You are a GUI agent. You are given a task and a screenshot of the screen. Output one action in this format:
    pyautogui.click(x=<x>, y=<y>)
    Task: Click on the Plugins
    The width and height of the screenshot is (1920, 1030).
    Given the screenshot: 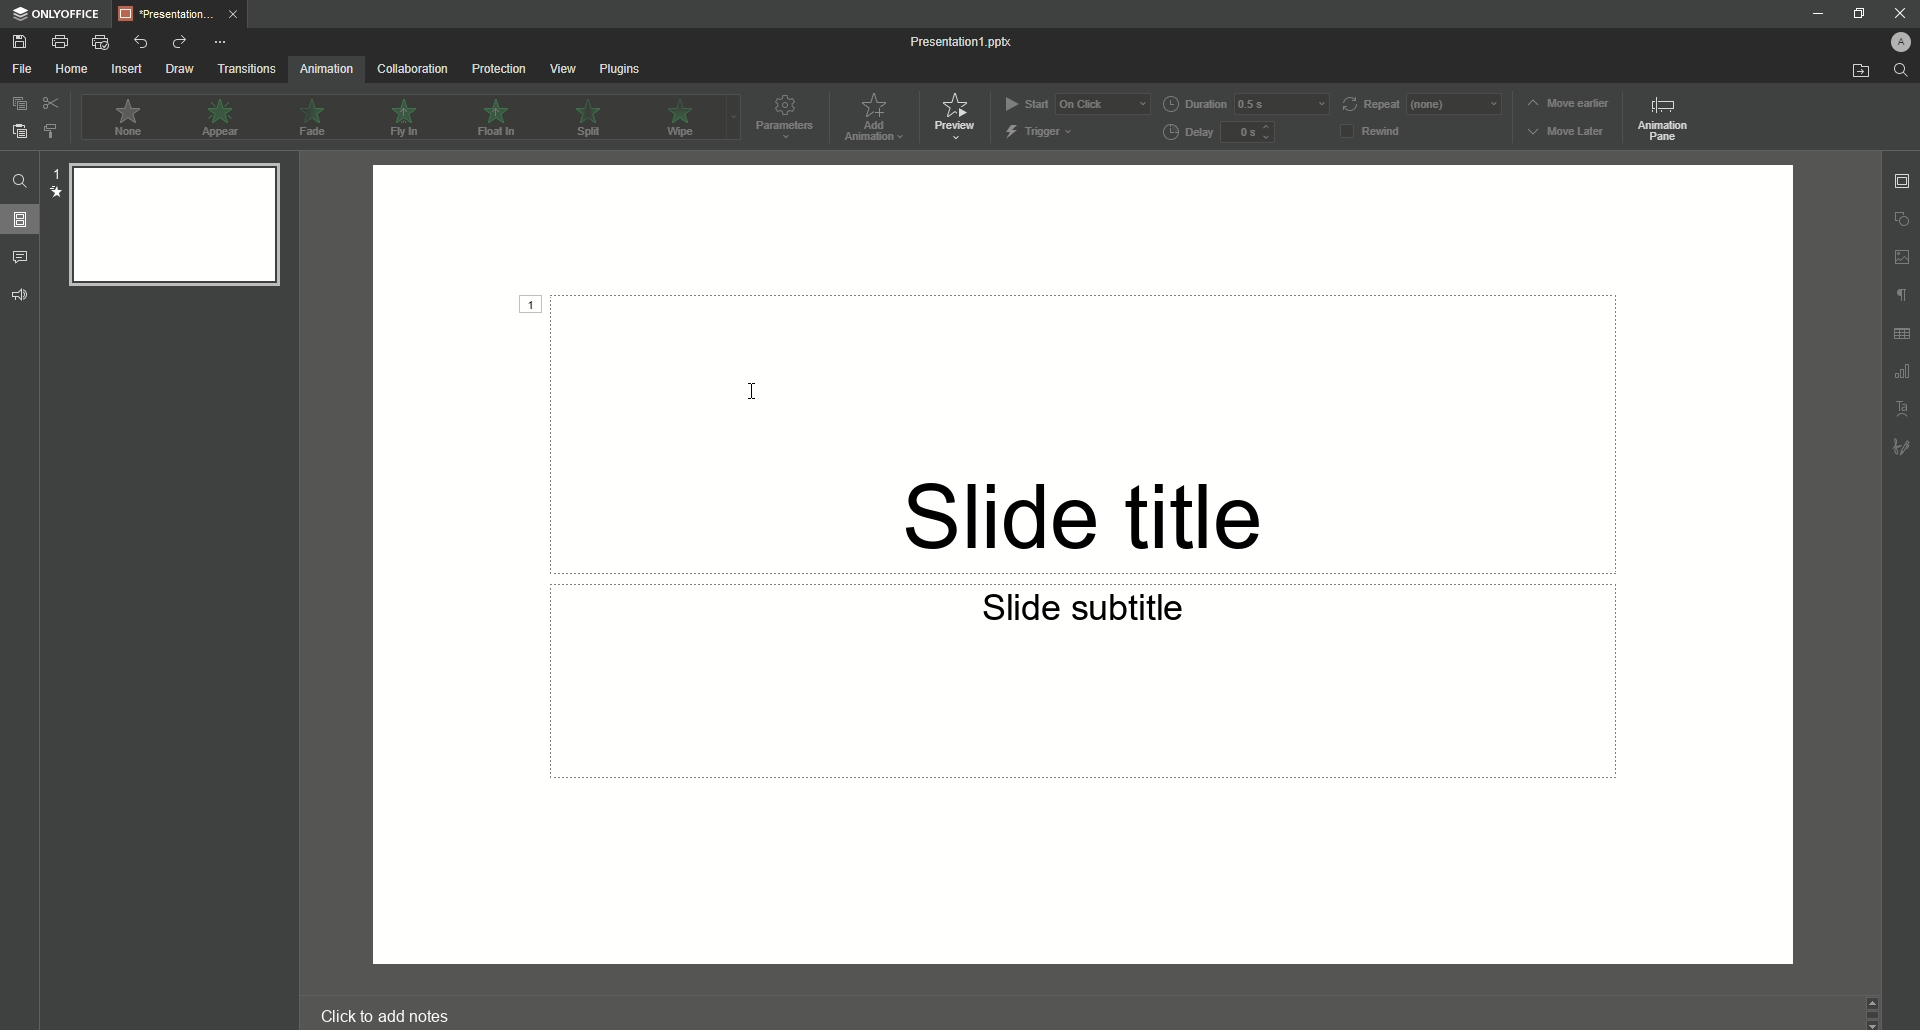 What is the action you would take?
    pyautogui.click(x=619, y=68)
    